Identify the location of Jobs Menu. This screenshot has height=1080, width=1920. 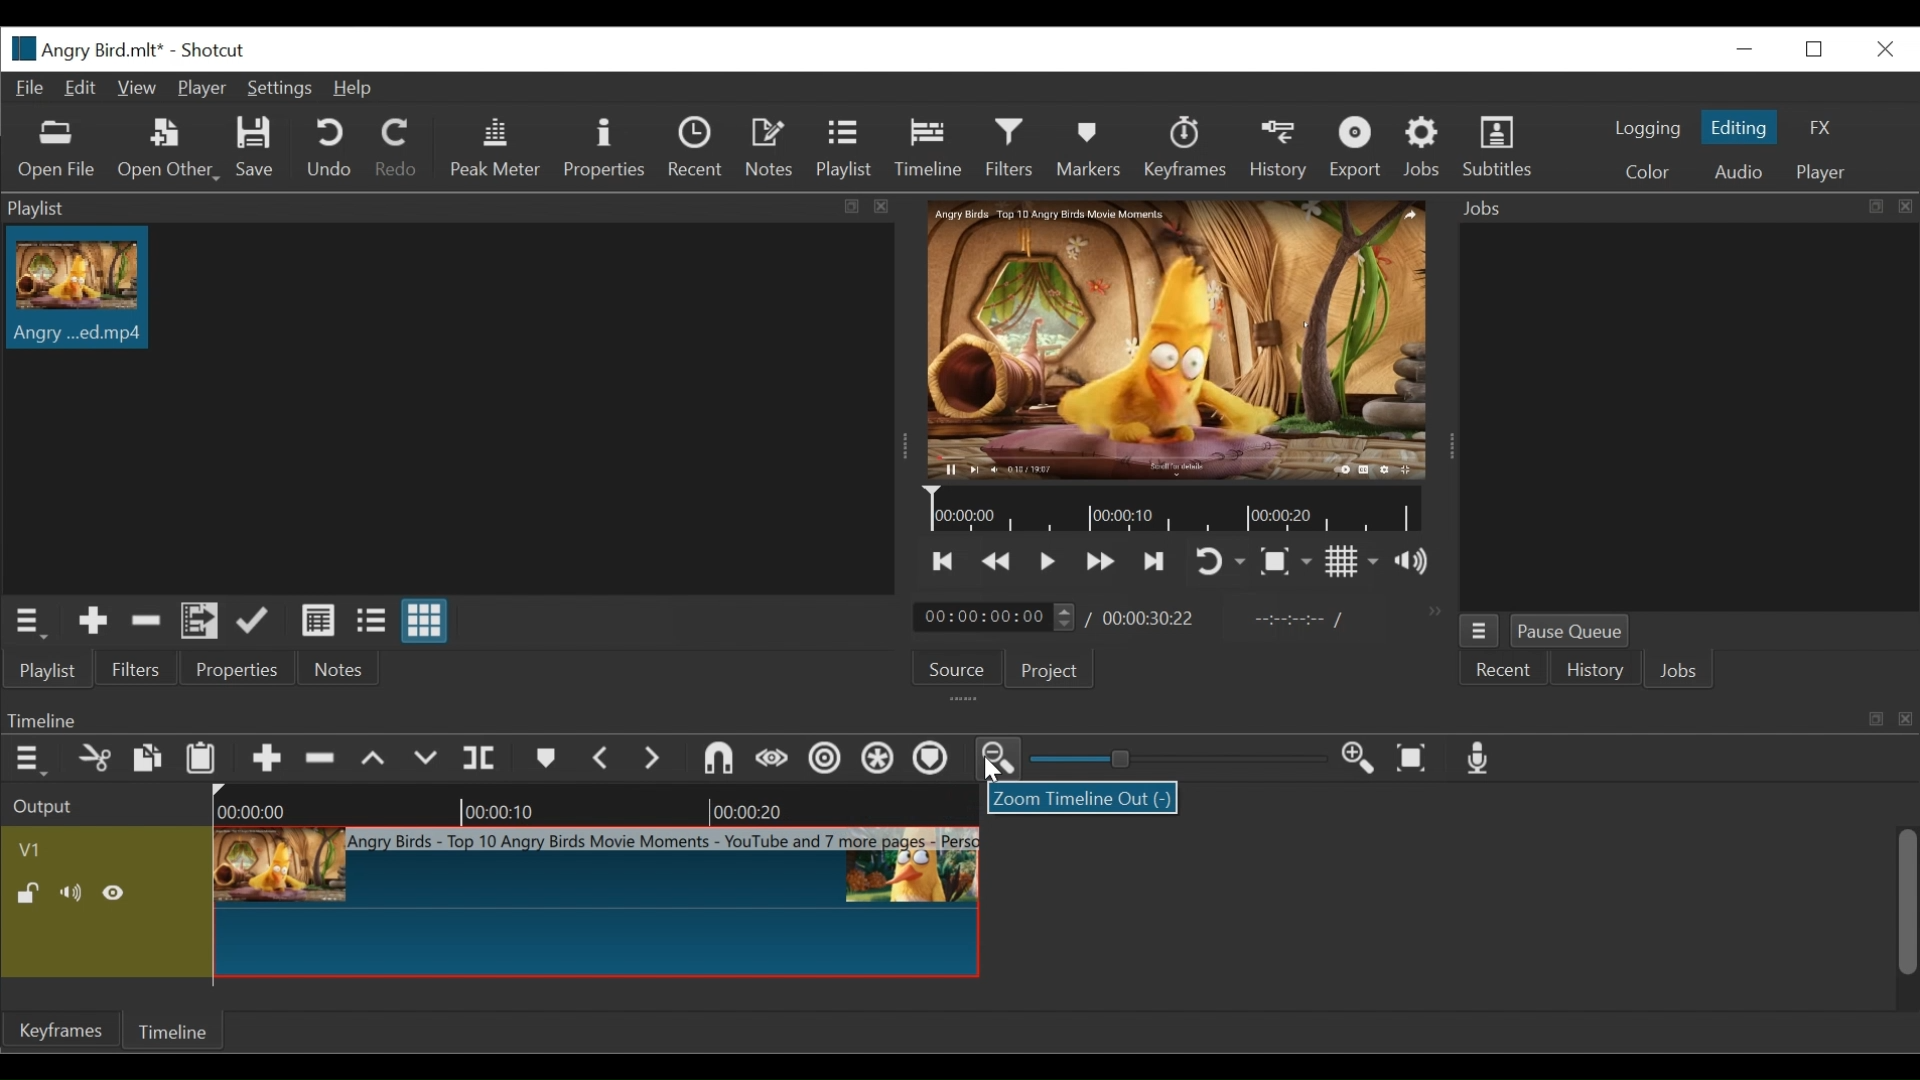
(1479, 633).